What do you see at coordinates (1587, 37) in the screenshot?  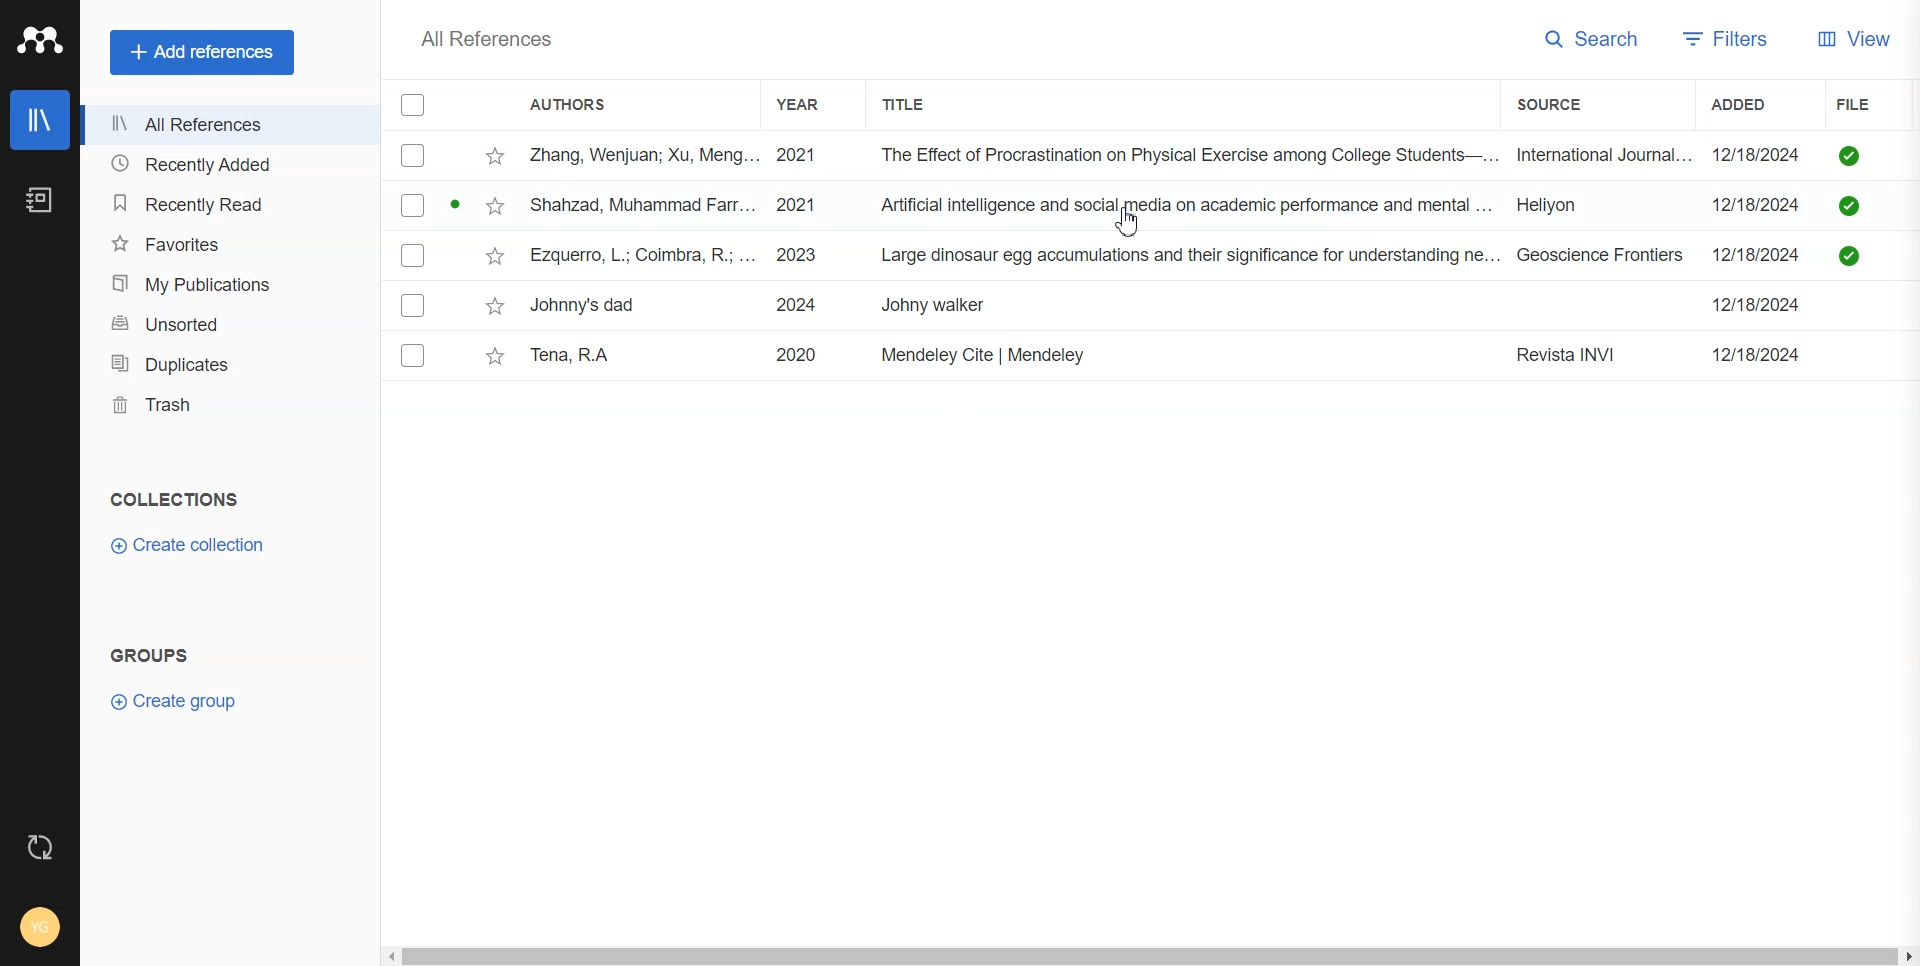 I see `Search` at bounding box center [1587, 37].